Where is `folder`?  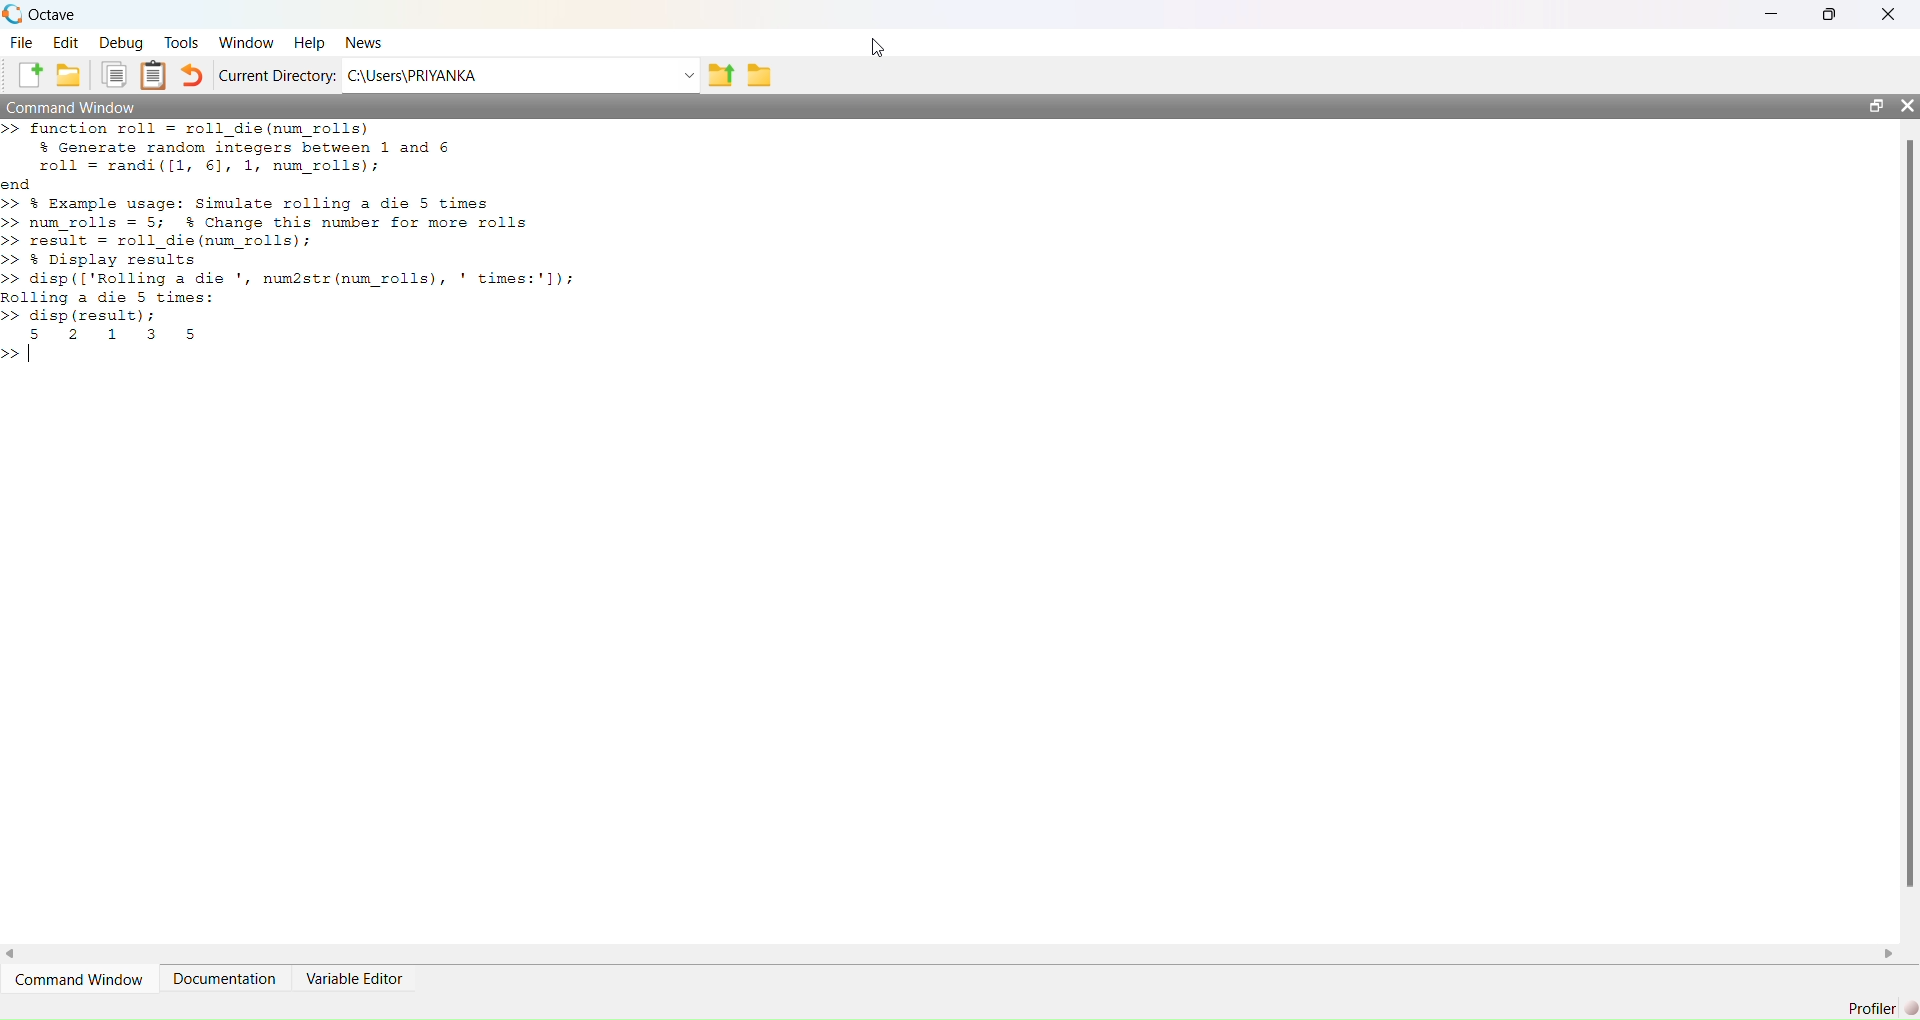 folder is located at coordinates (762, 76).